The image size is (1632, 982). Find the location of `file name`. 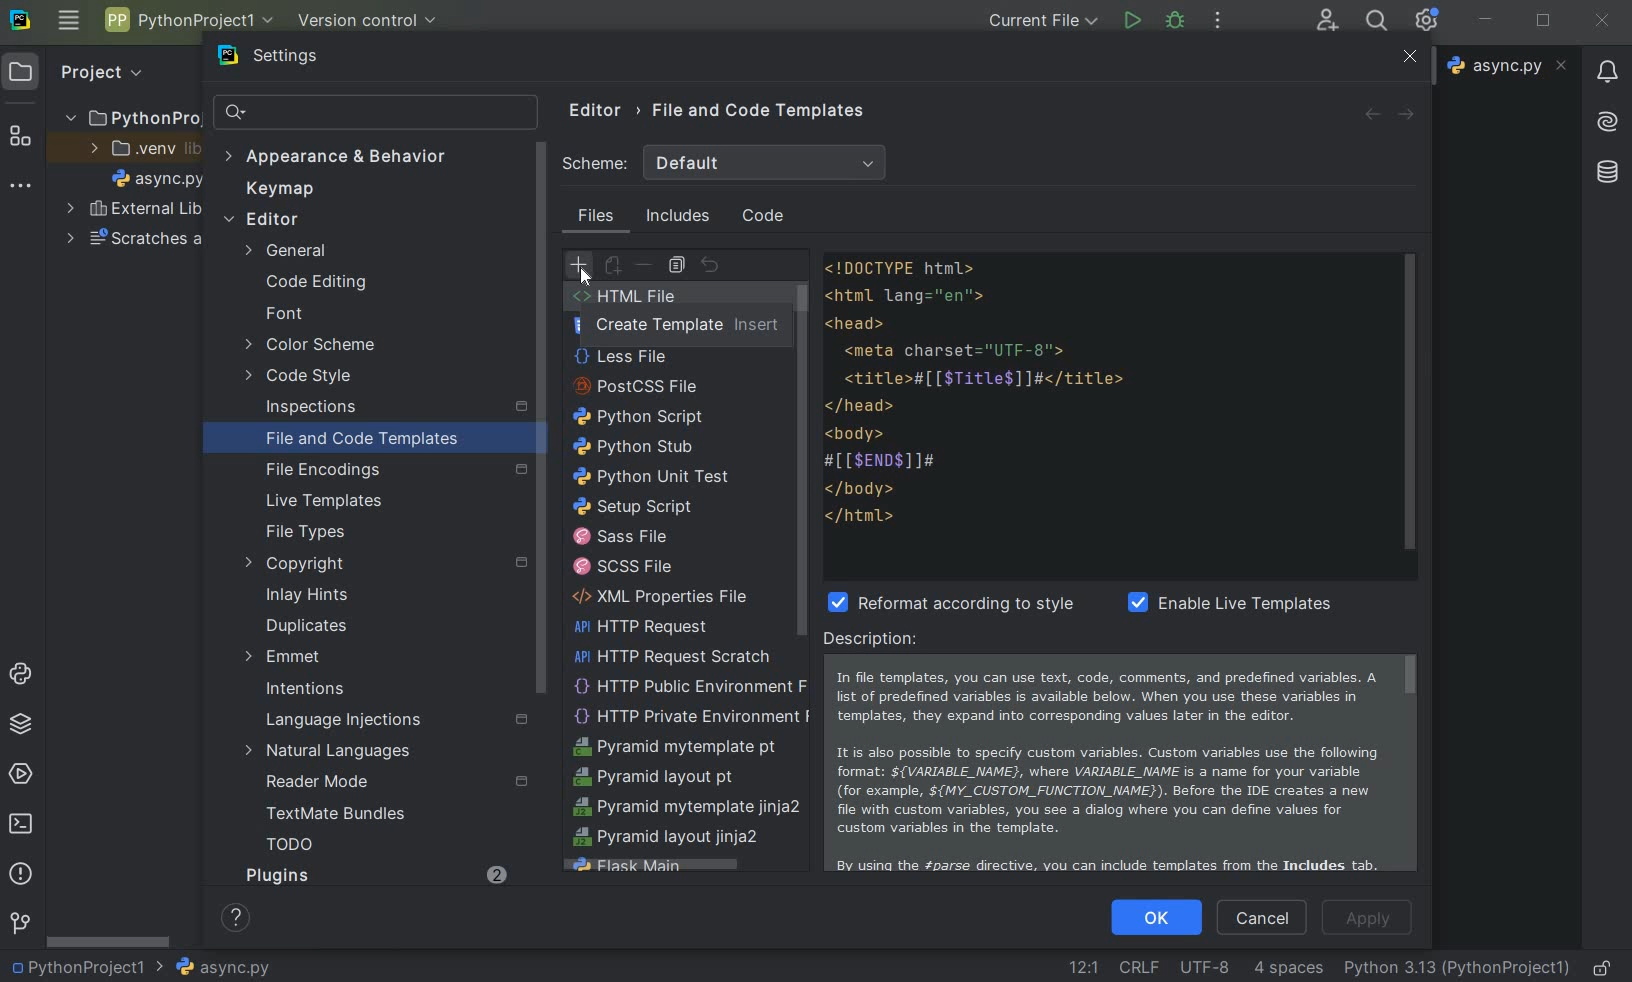

file name is located at coordinates (156, 175).